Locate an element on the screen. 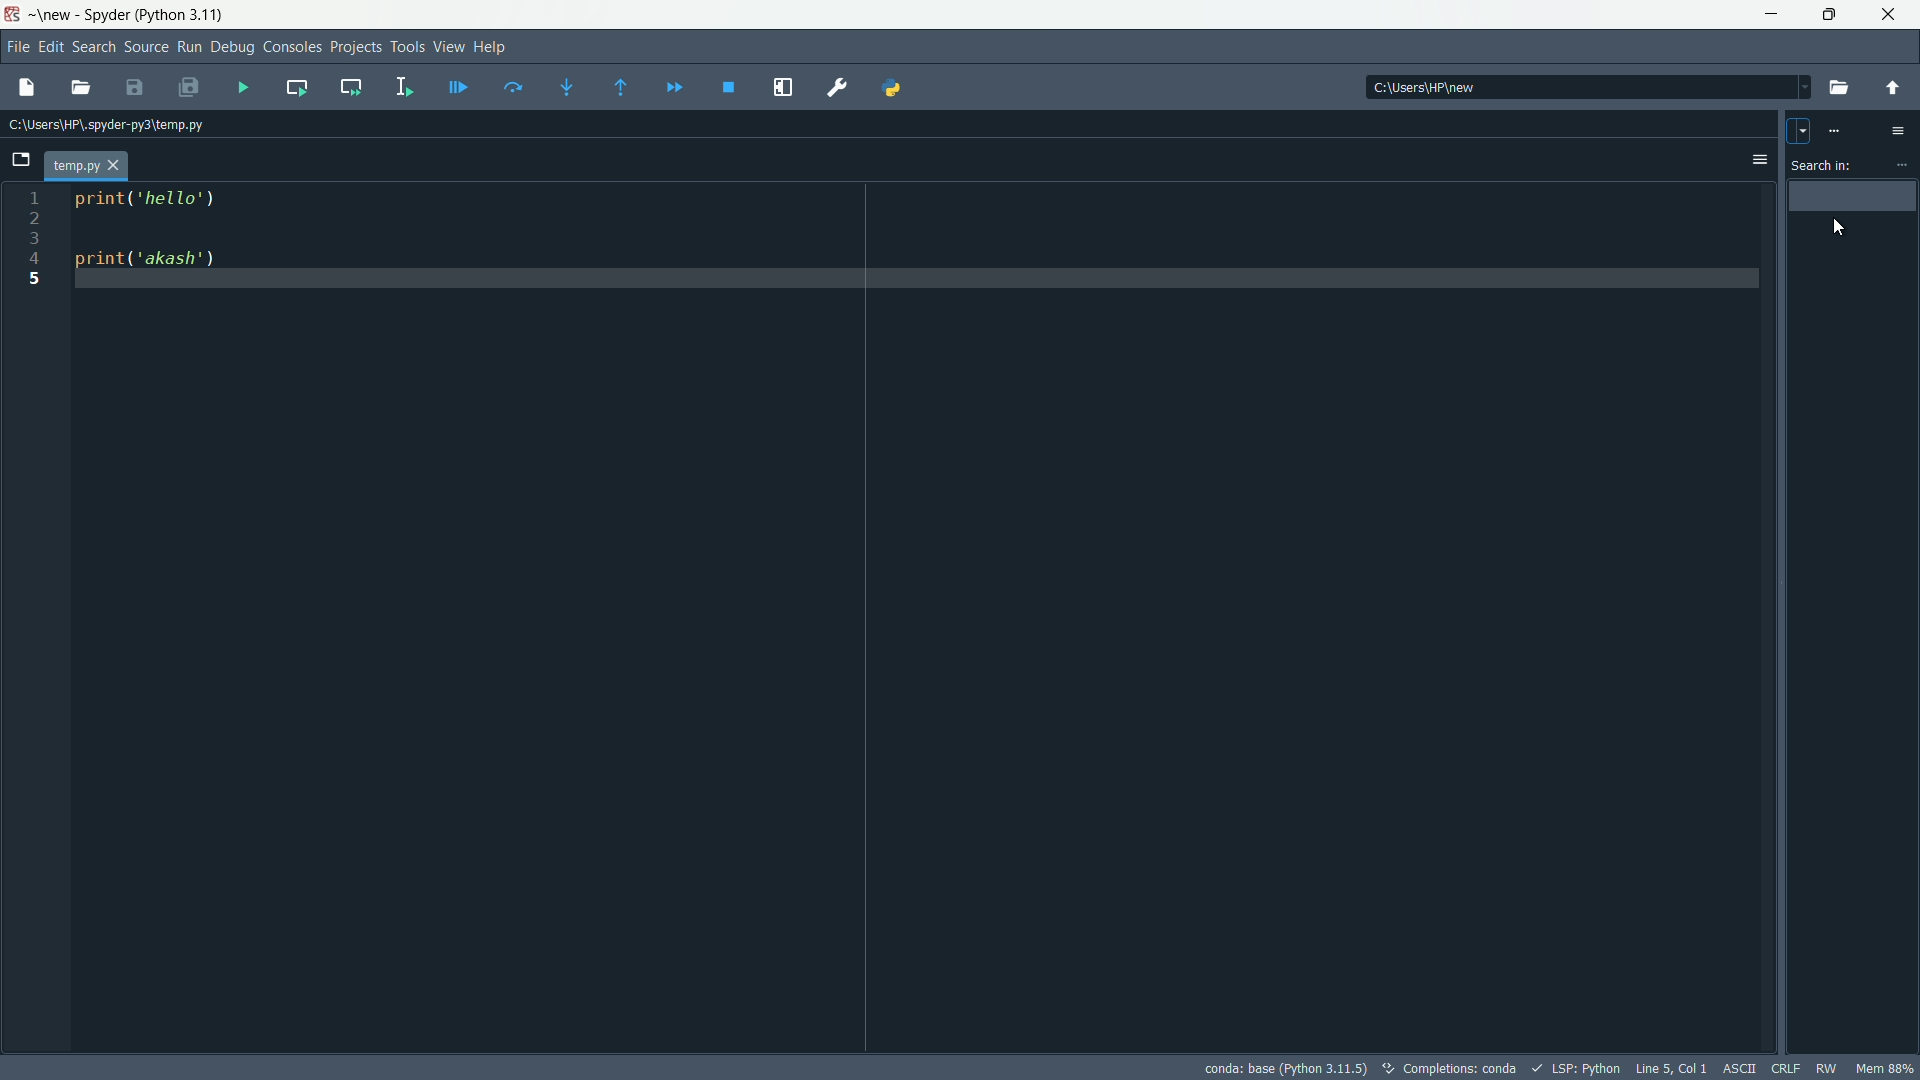 Image resolution: width=1920 pixels, height=1080 pixels. Source menu is located at coordinates (144, 48).